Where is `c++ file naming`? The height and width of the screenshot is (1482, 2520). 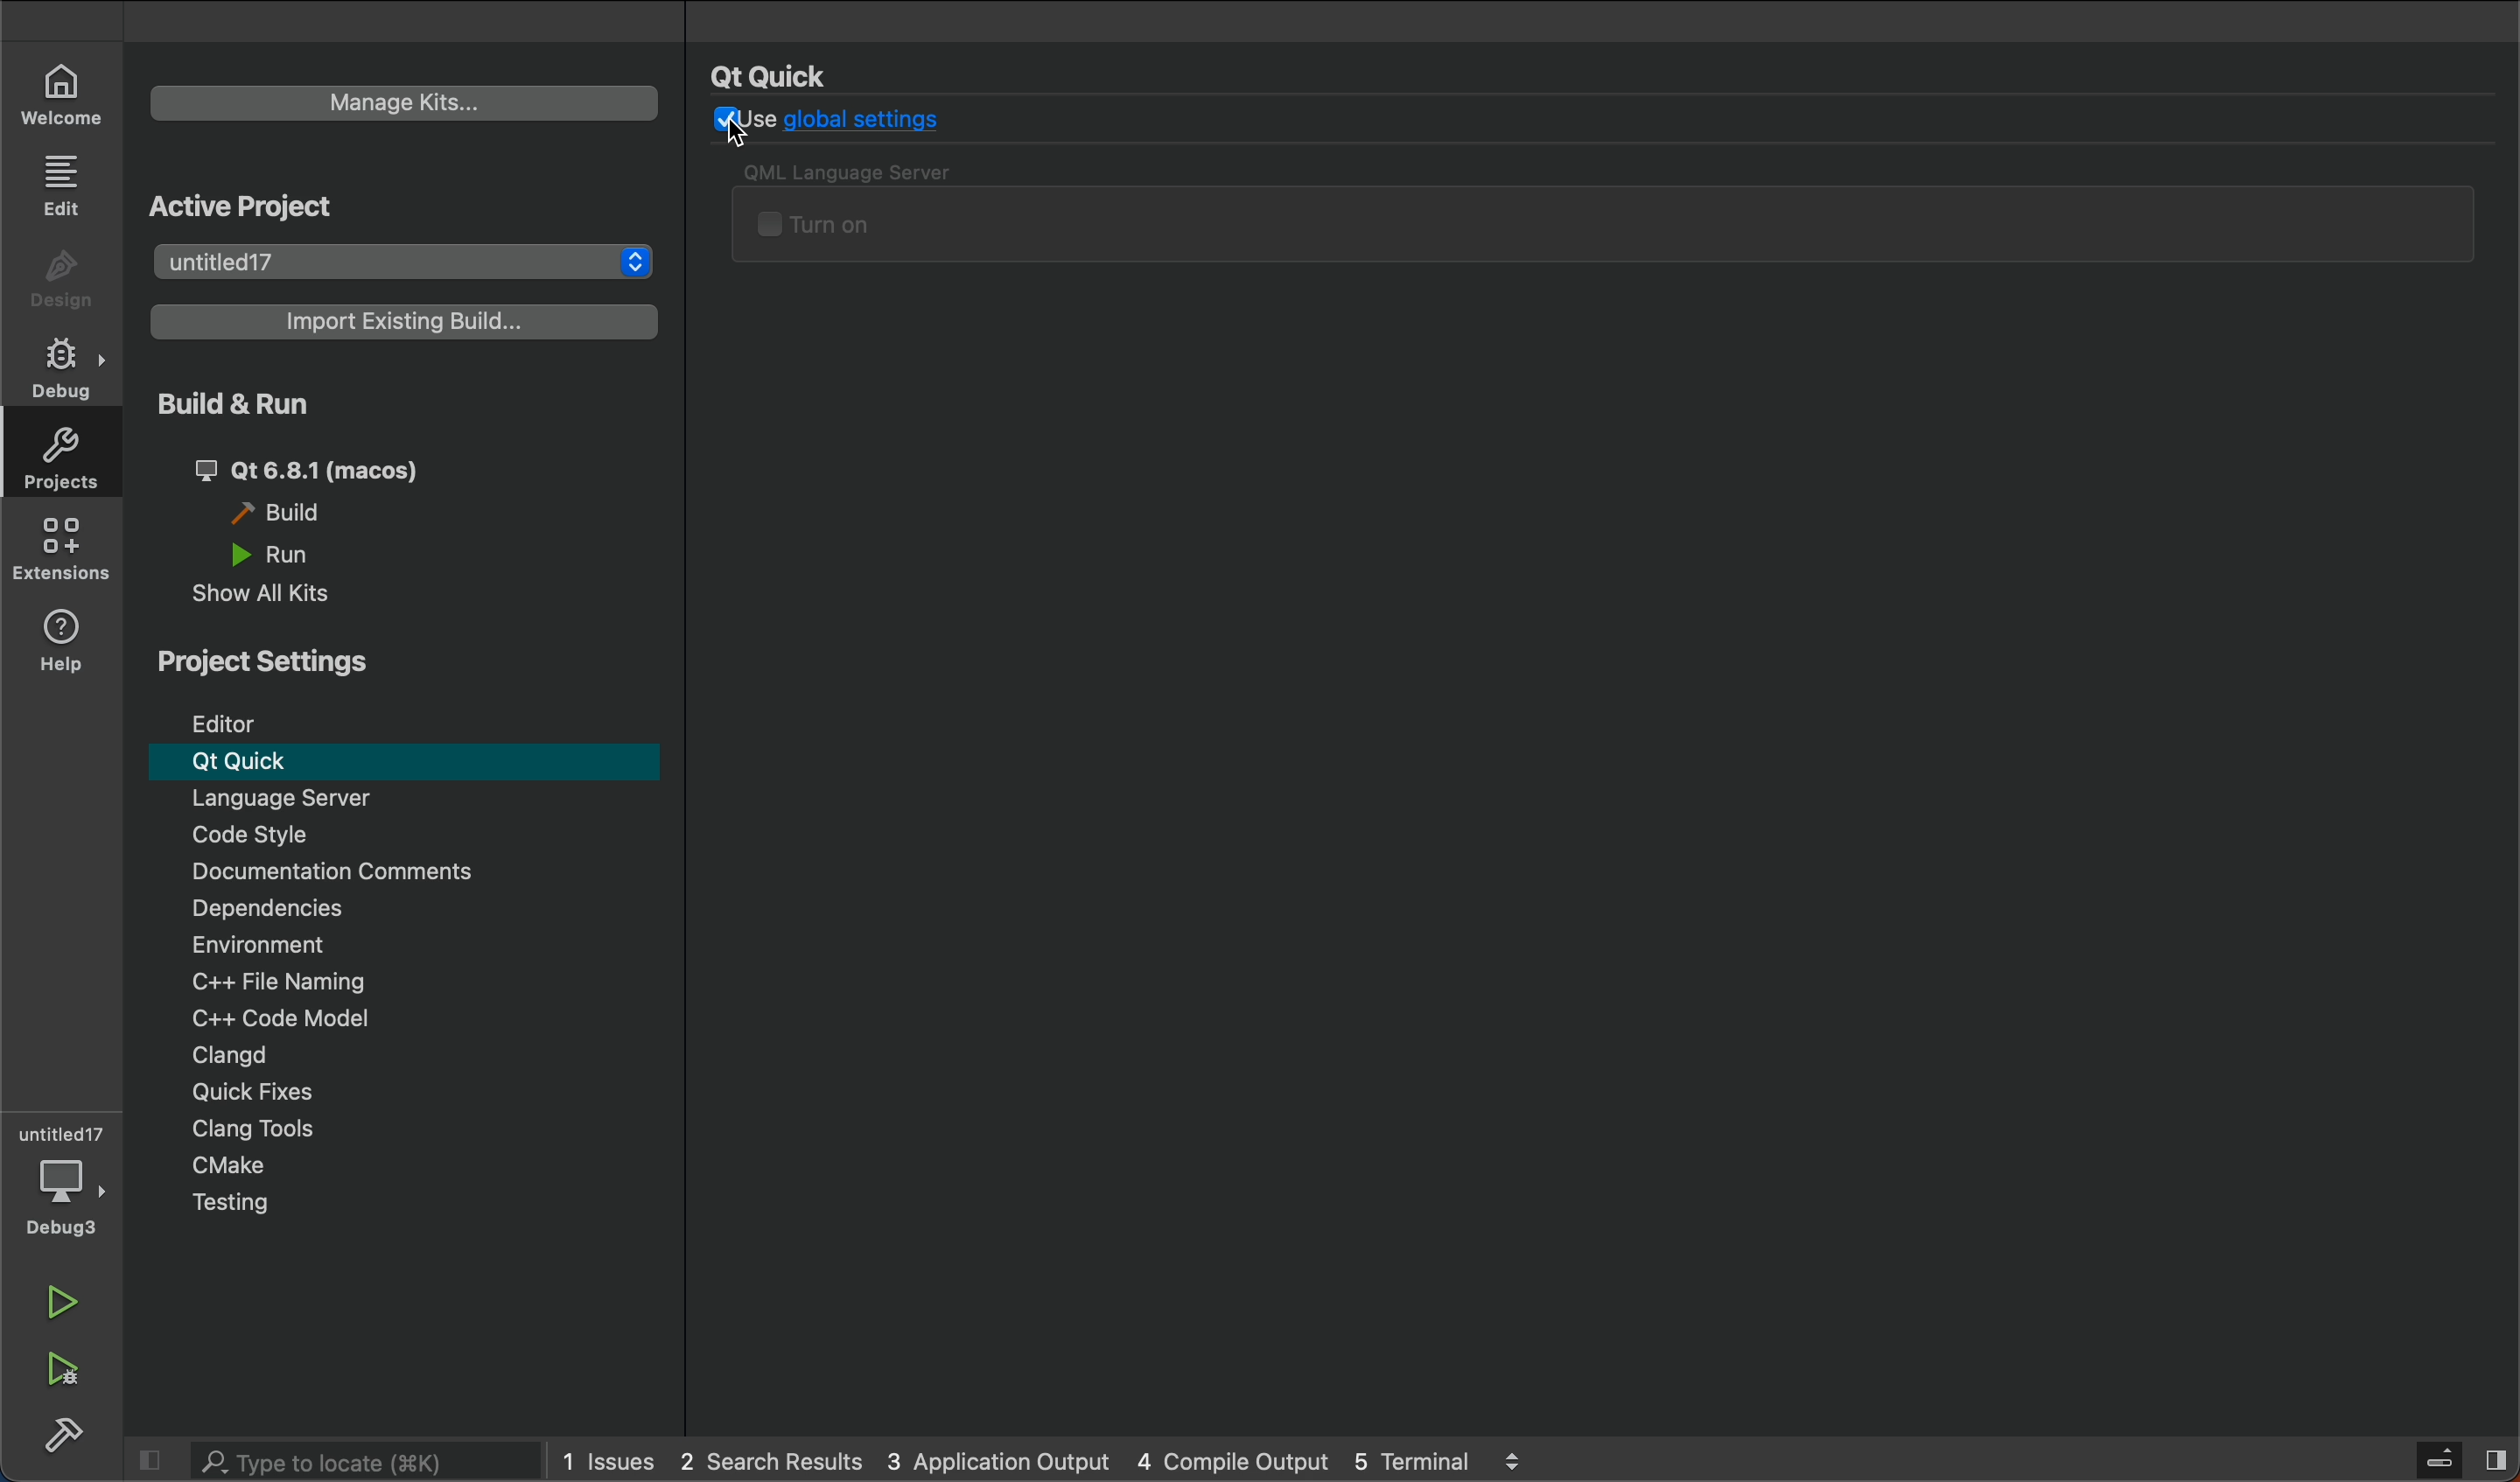
c++ file naming is located at coordinates (415, 981).